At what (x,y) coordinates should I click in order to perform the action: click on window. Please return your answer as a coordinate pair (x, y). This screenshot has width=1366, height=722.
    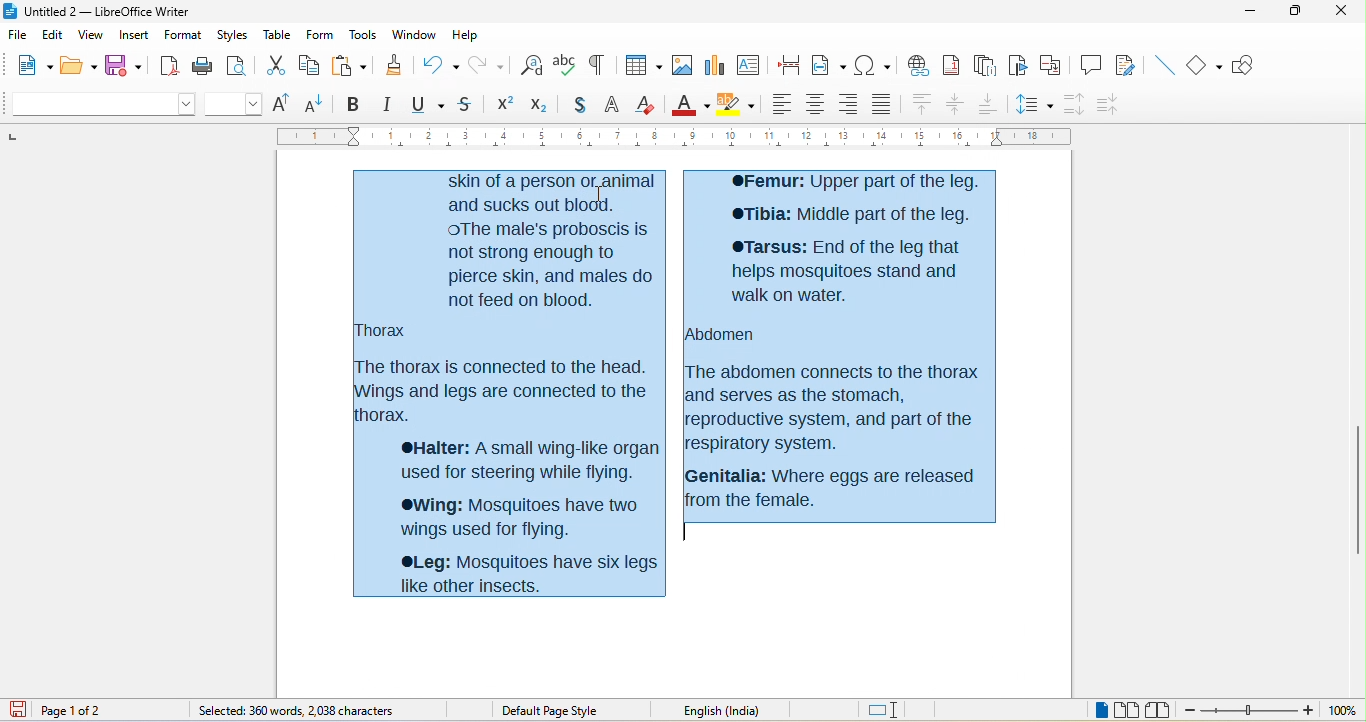
    Looking at the image, I should click on (414, 34).